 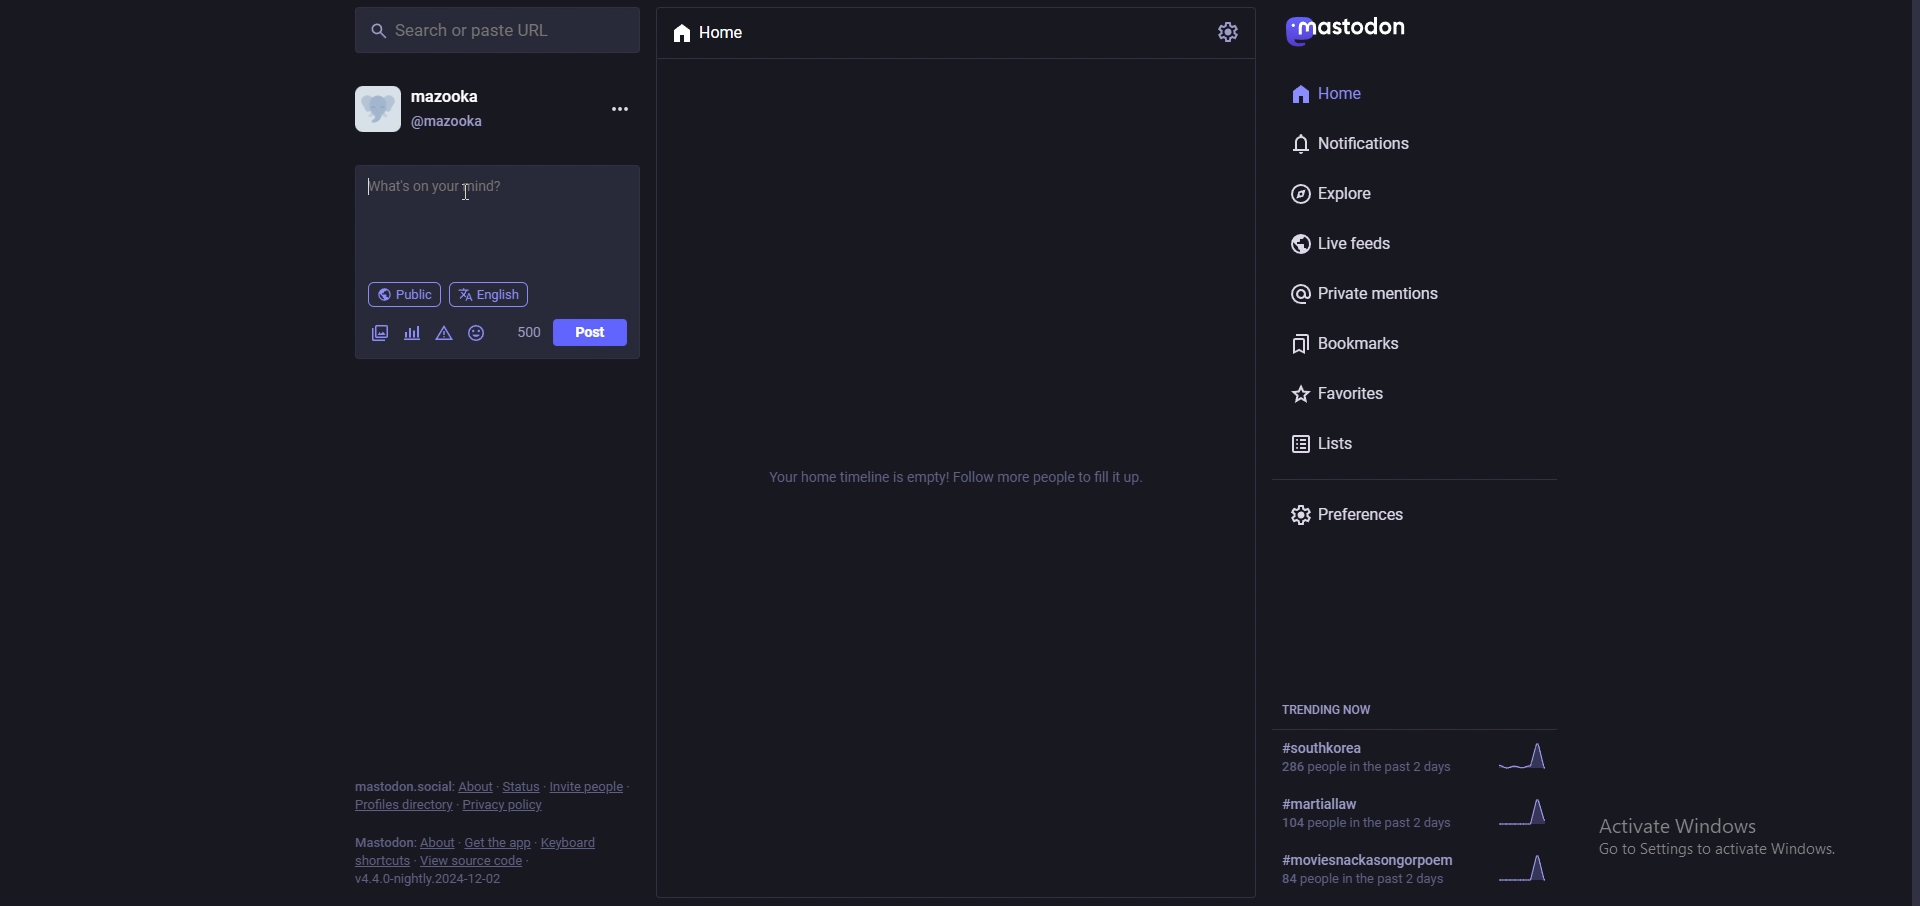 I want to click on menu, so click(x=618, y=109).